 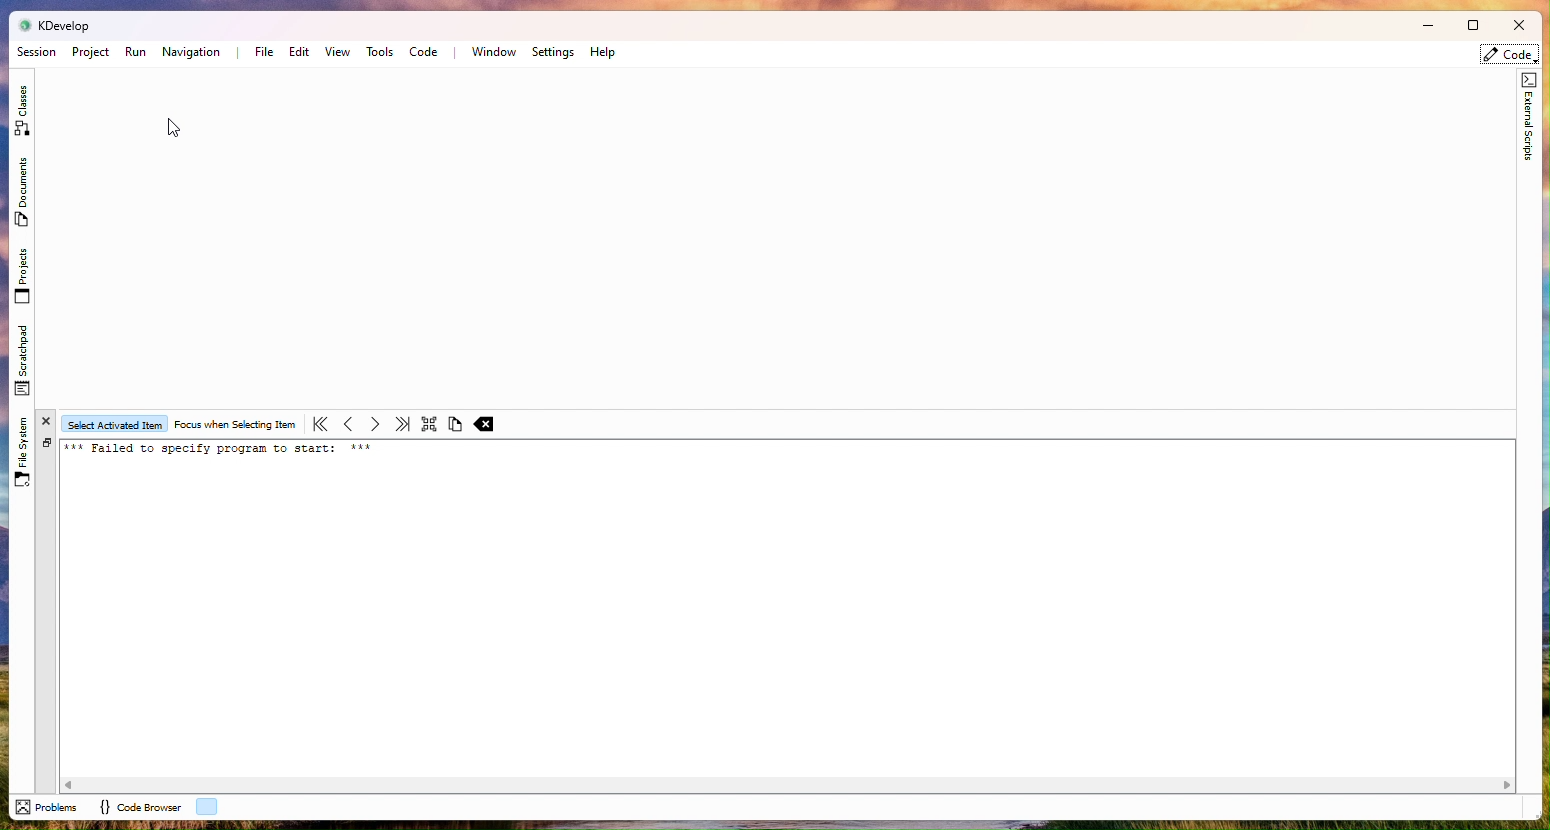 What do you see at coordinates (424, 53) in the screenshot?
I see `Code` at bounding box center [424, 53].